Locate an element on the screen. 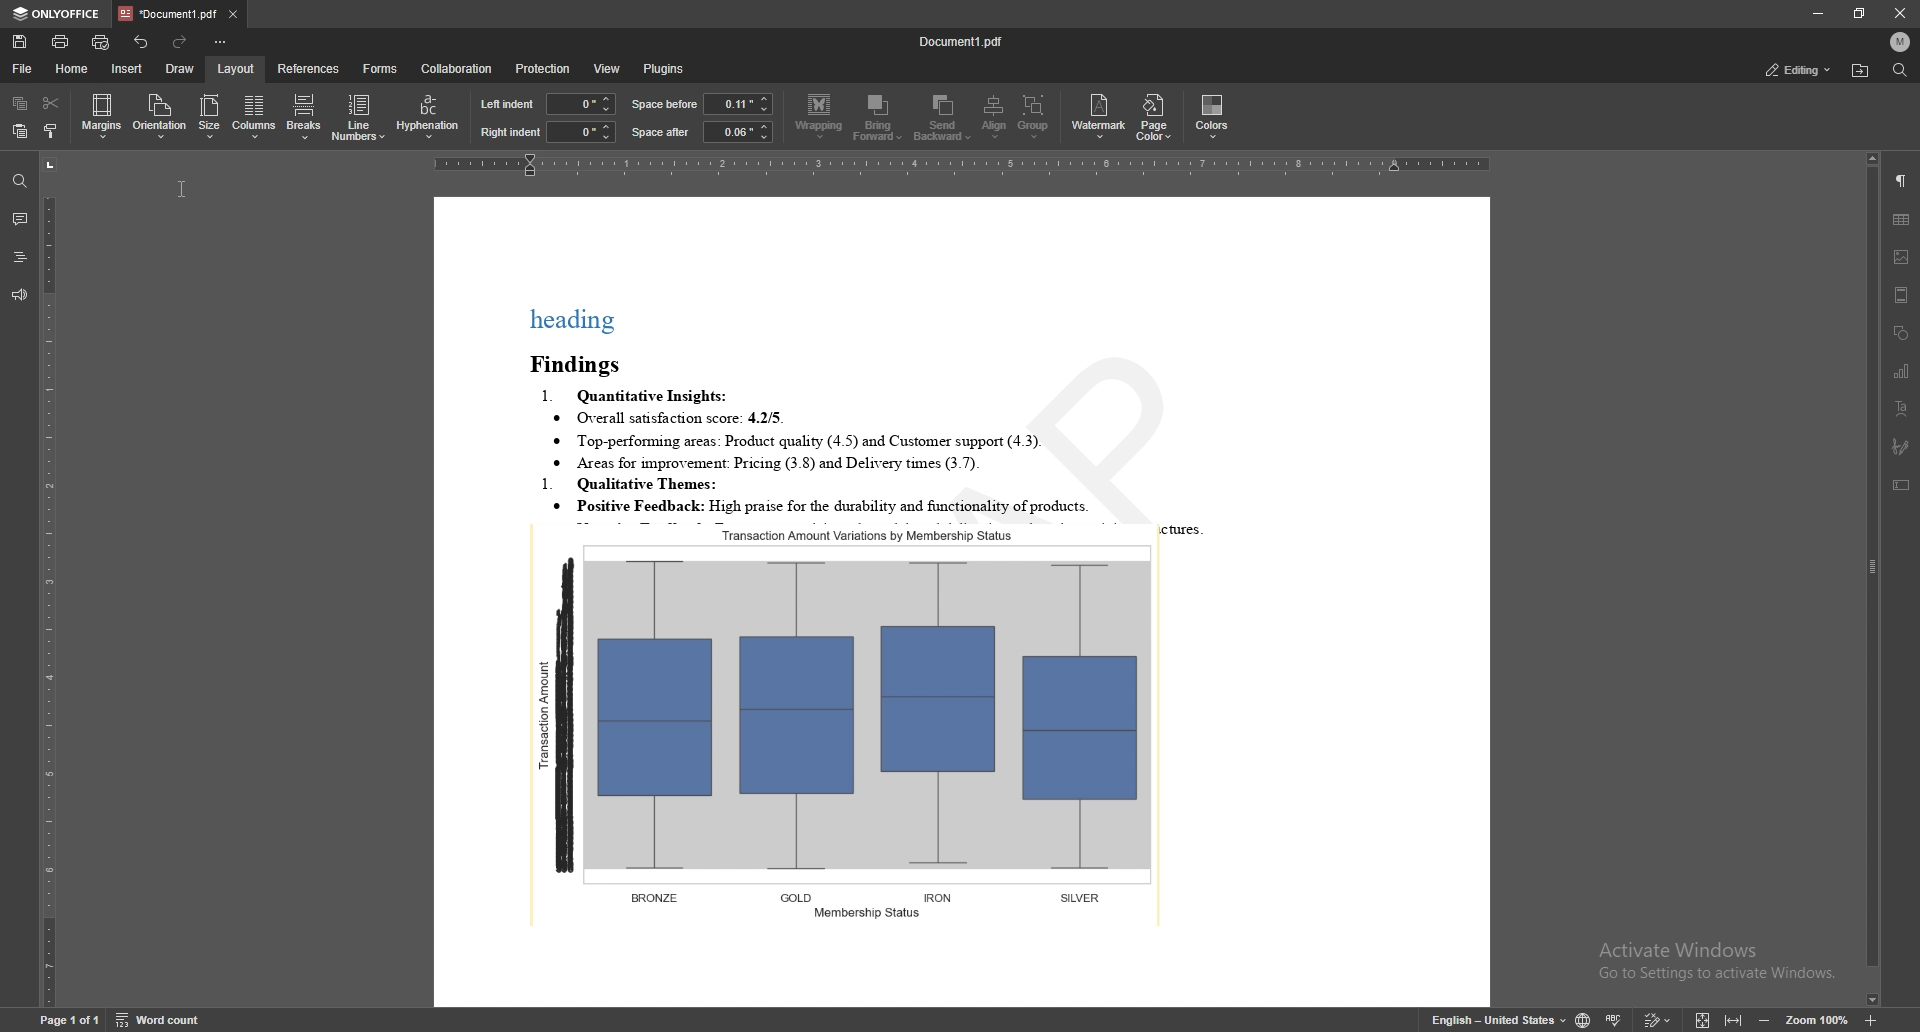  shapes is located at coordinates (1901, 333).